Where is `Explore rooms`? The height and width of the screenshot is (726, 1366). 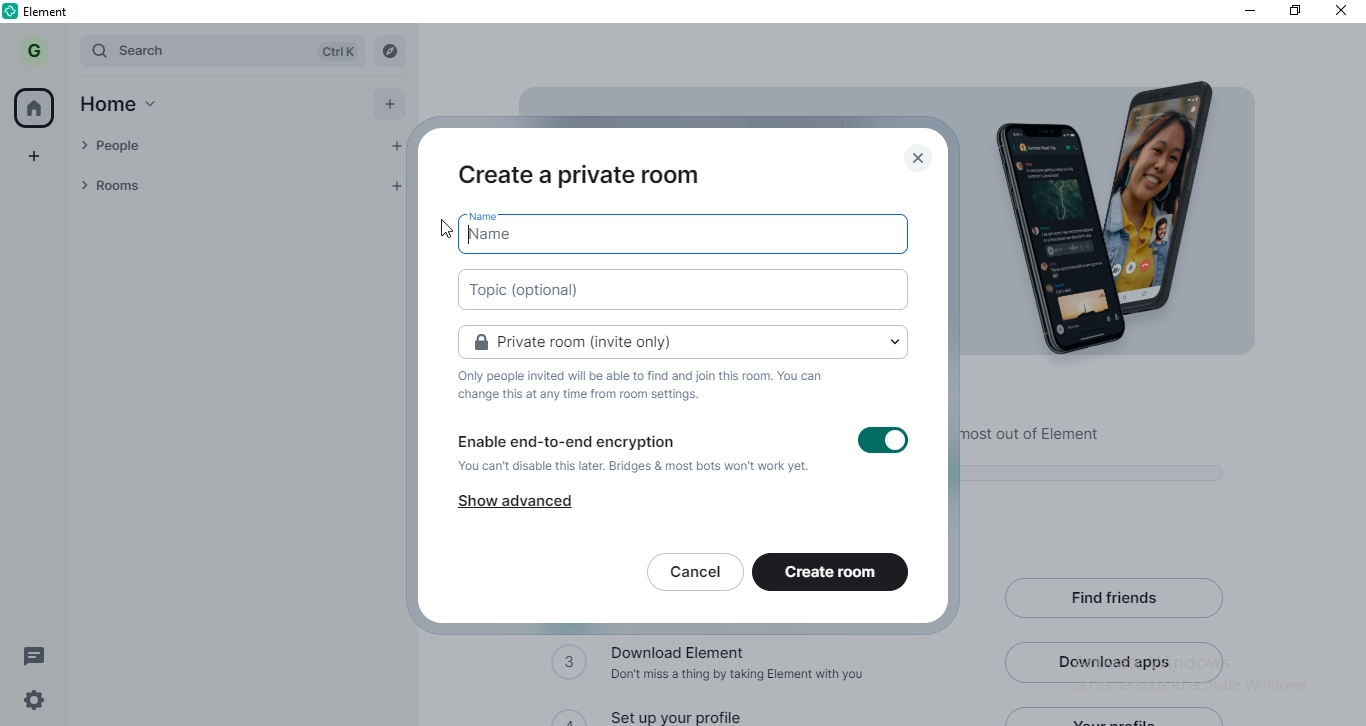
Explore rooms is located at coordinates (391, 49).